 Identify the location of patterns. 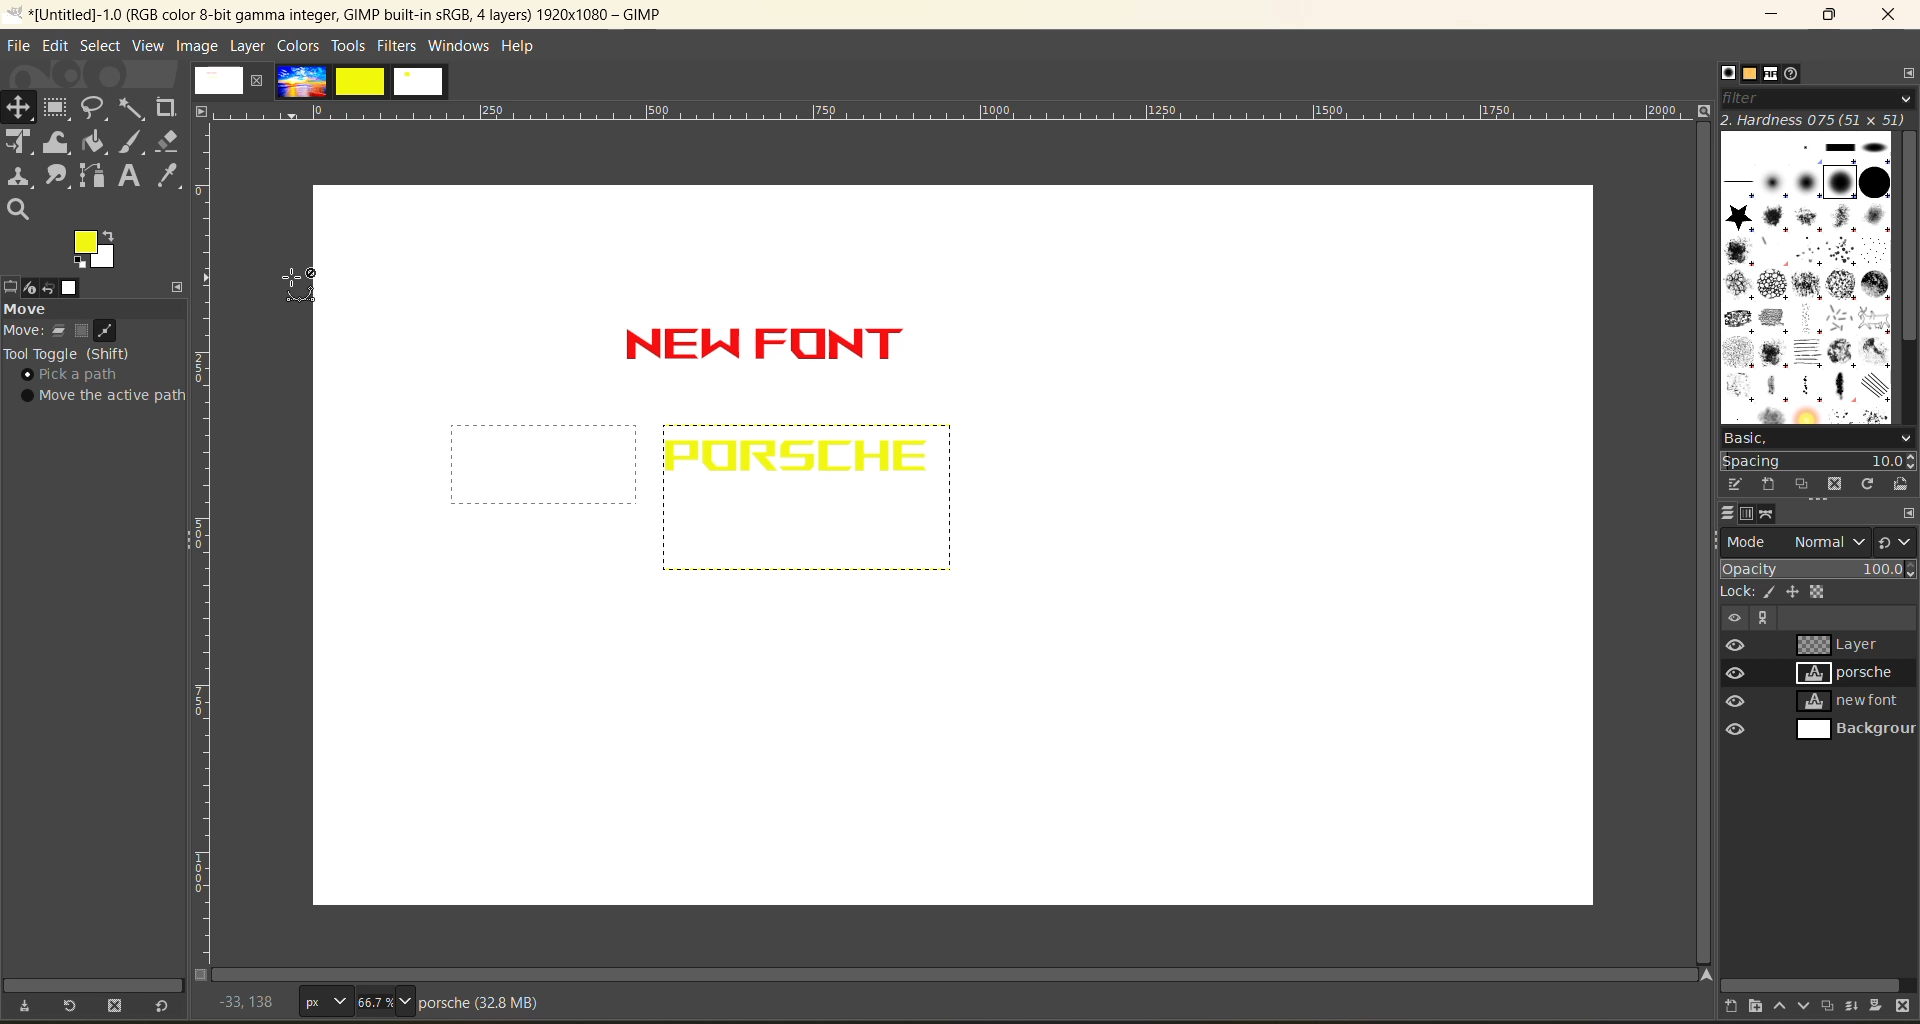
(1745, 74).